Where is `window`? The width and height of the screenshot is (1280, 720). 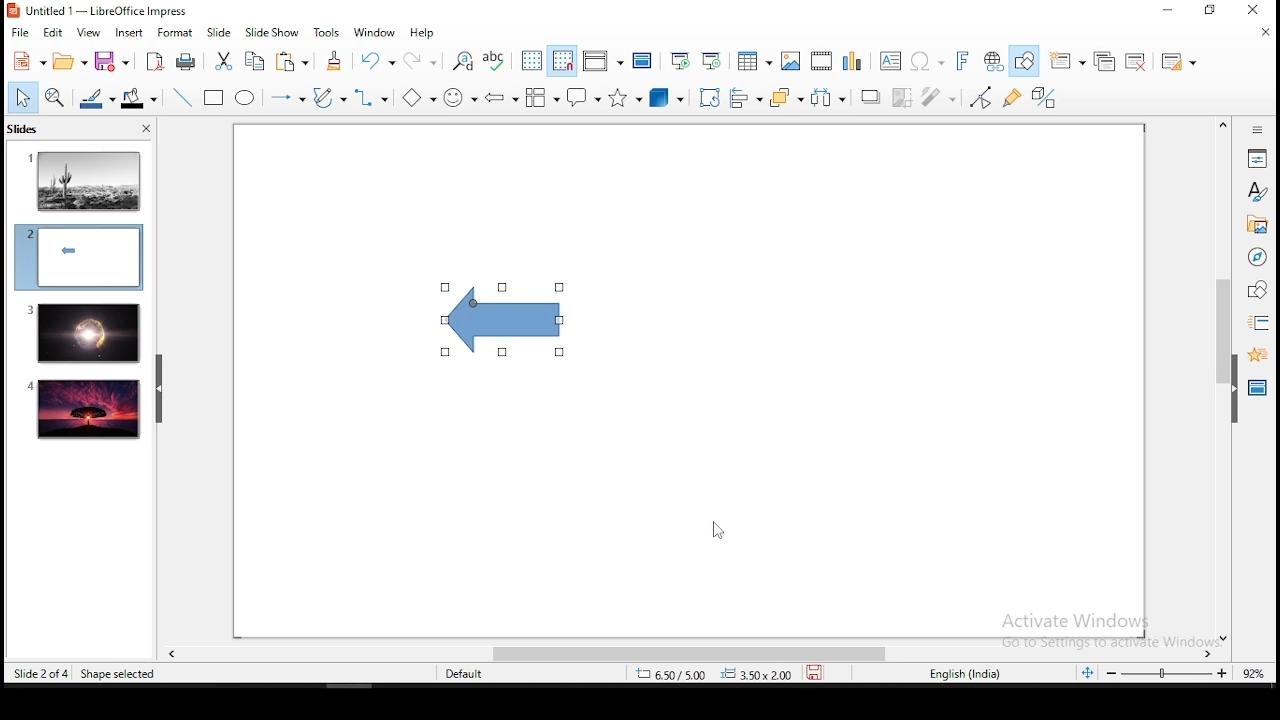 window is located at coordinates (371, 32).